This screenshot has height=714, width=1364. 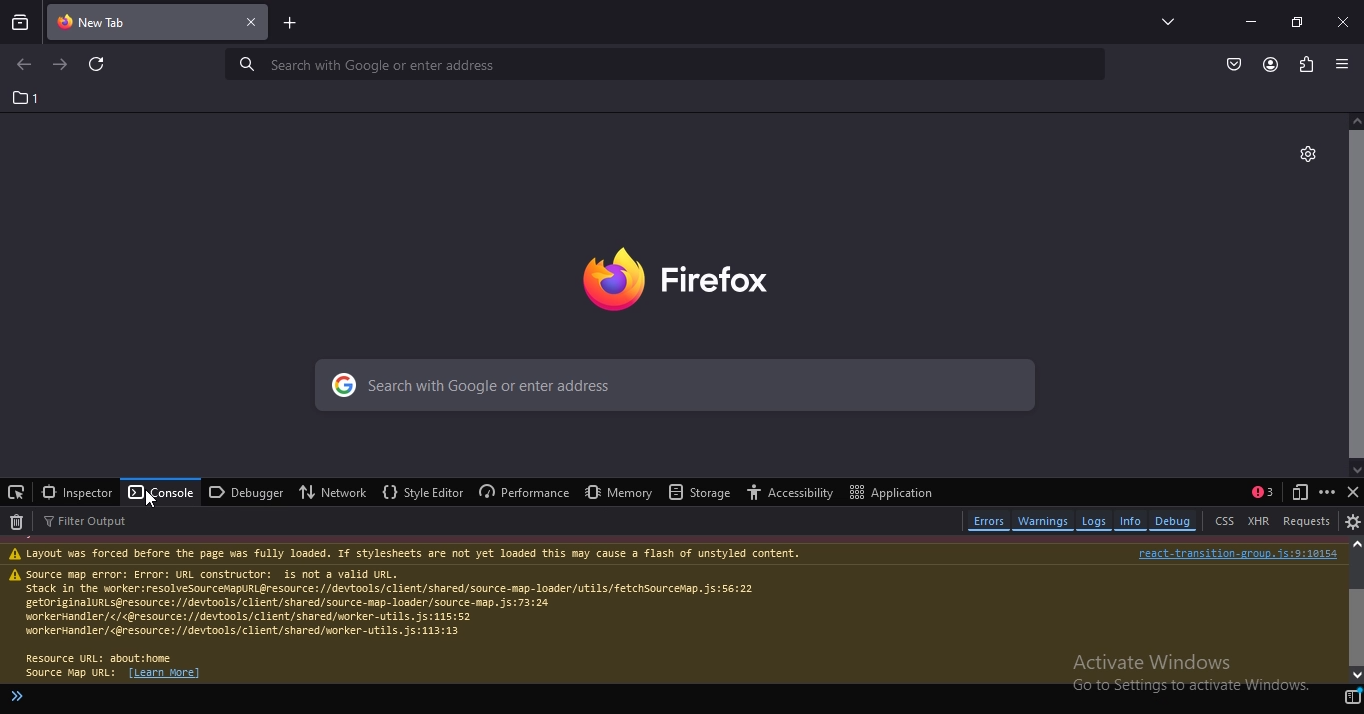 I want to click on accessibilty, so click(x=793, y=491).